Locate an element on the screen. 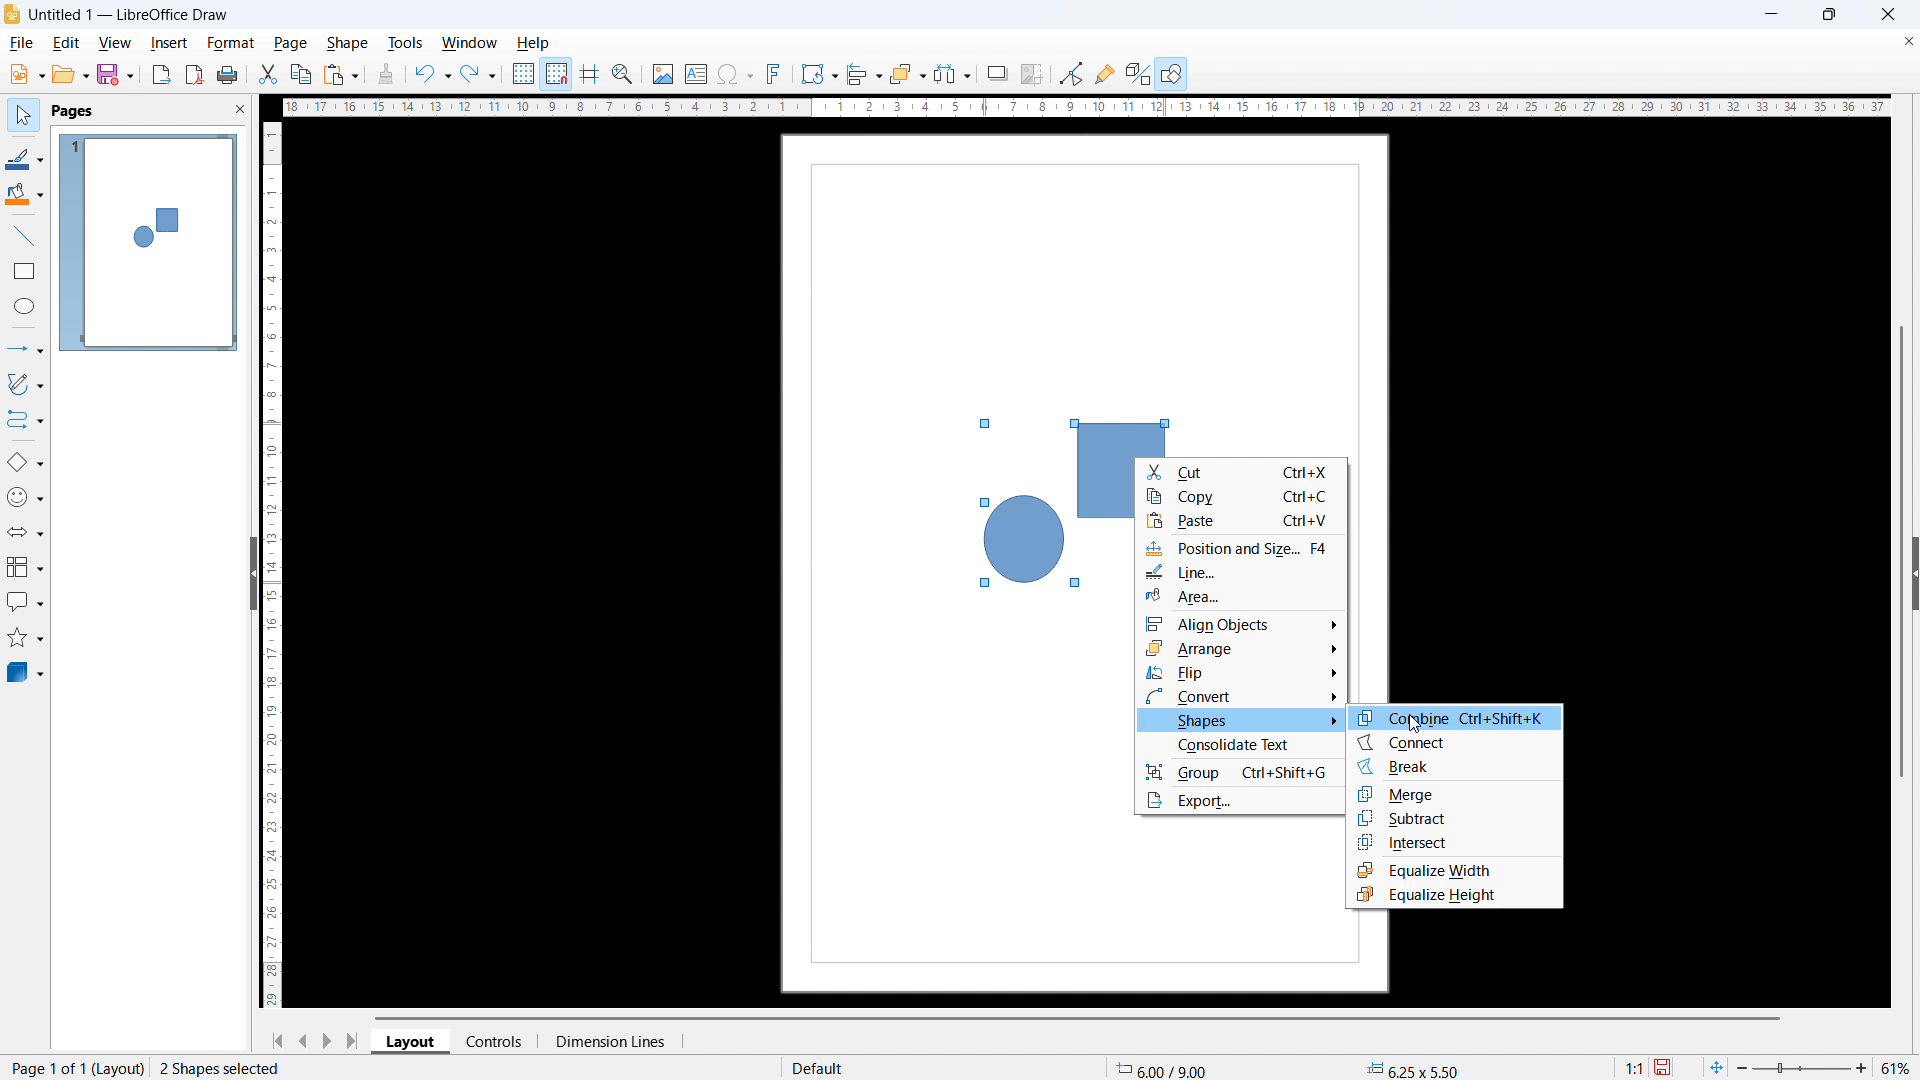 This screenshot has height=1080, width=1920. page is located at coordinates (292, 42).